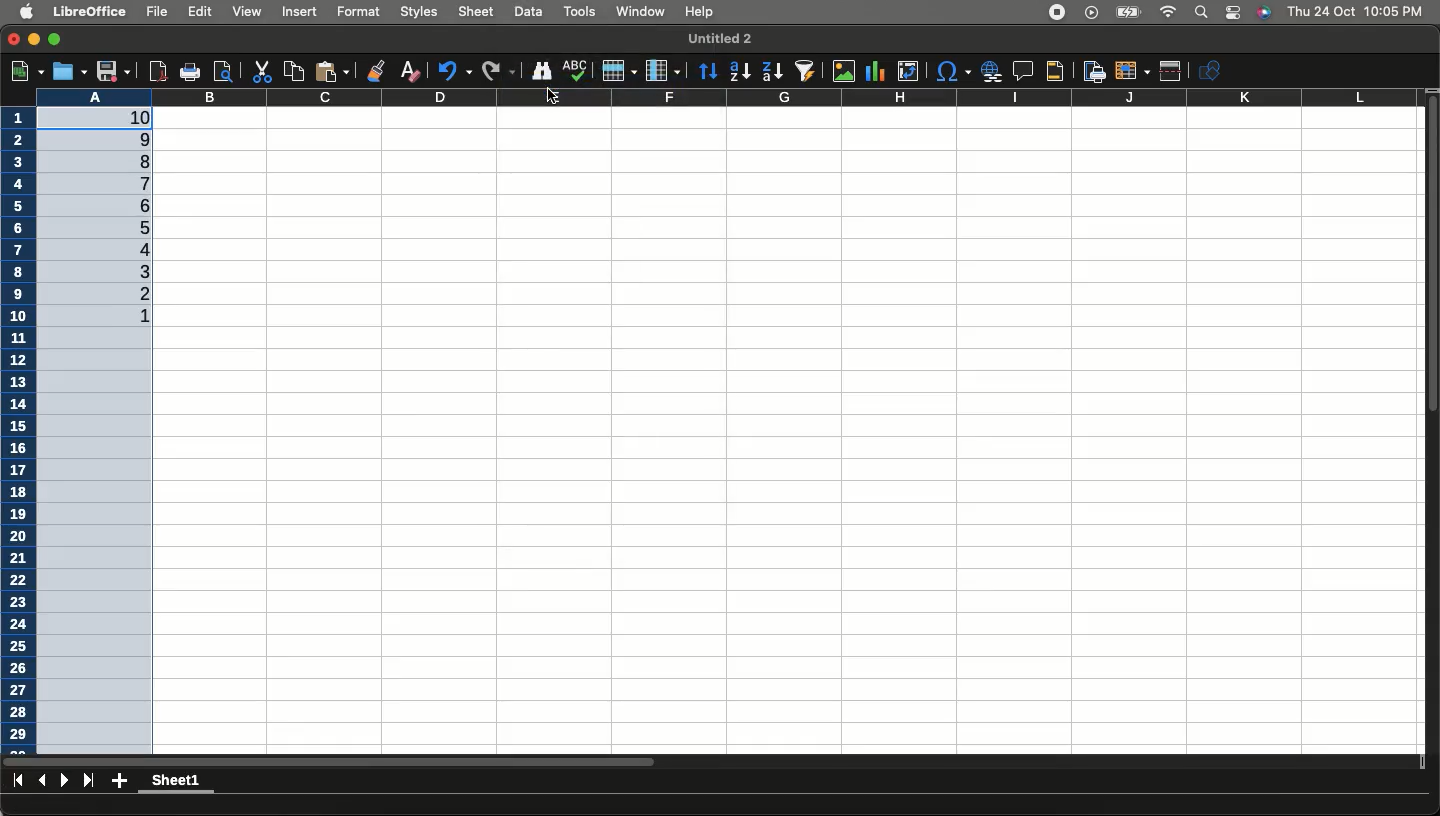  I want to click on Open, so click(68, 72).